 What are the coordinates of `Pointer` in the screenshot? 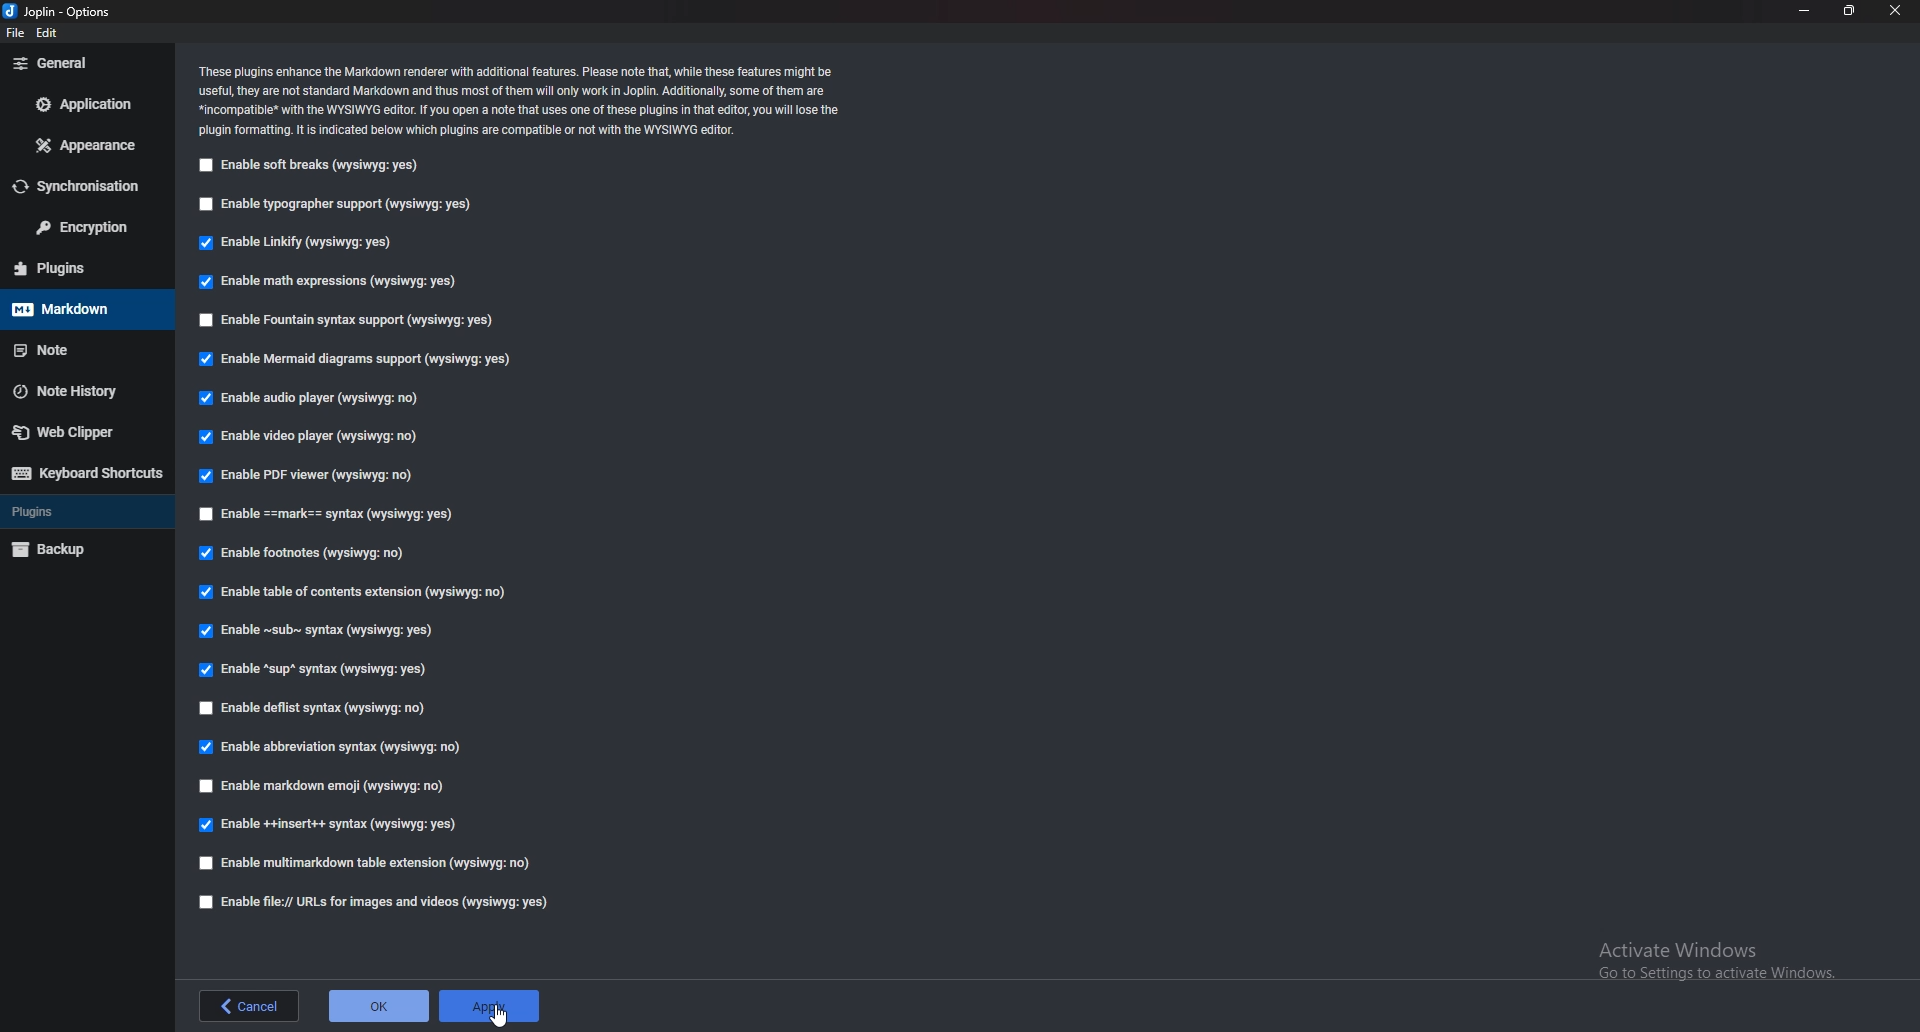 It's located at (499, 1015).